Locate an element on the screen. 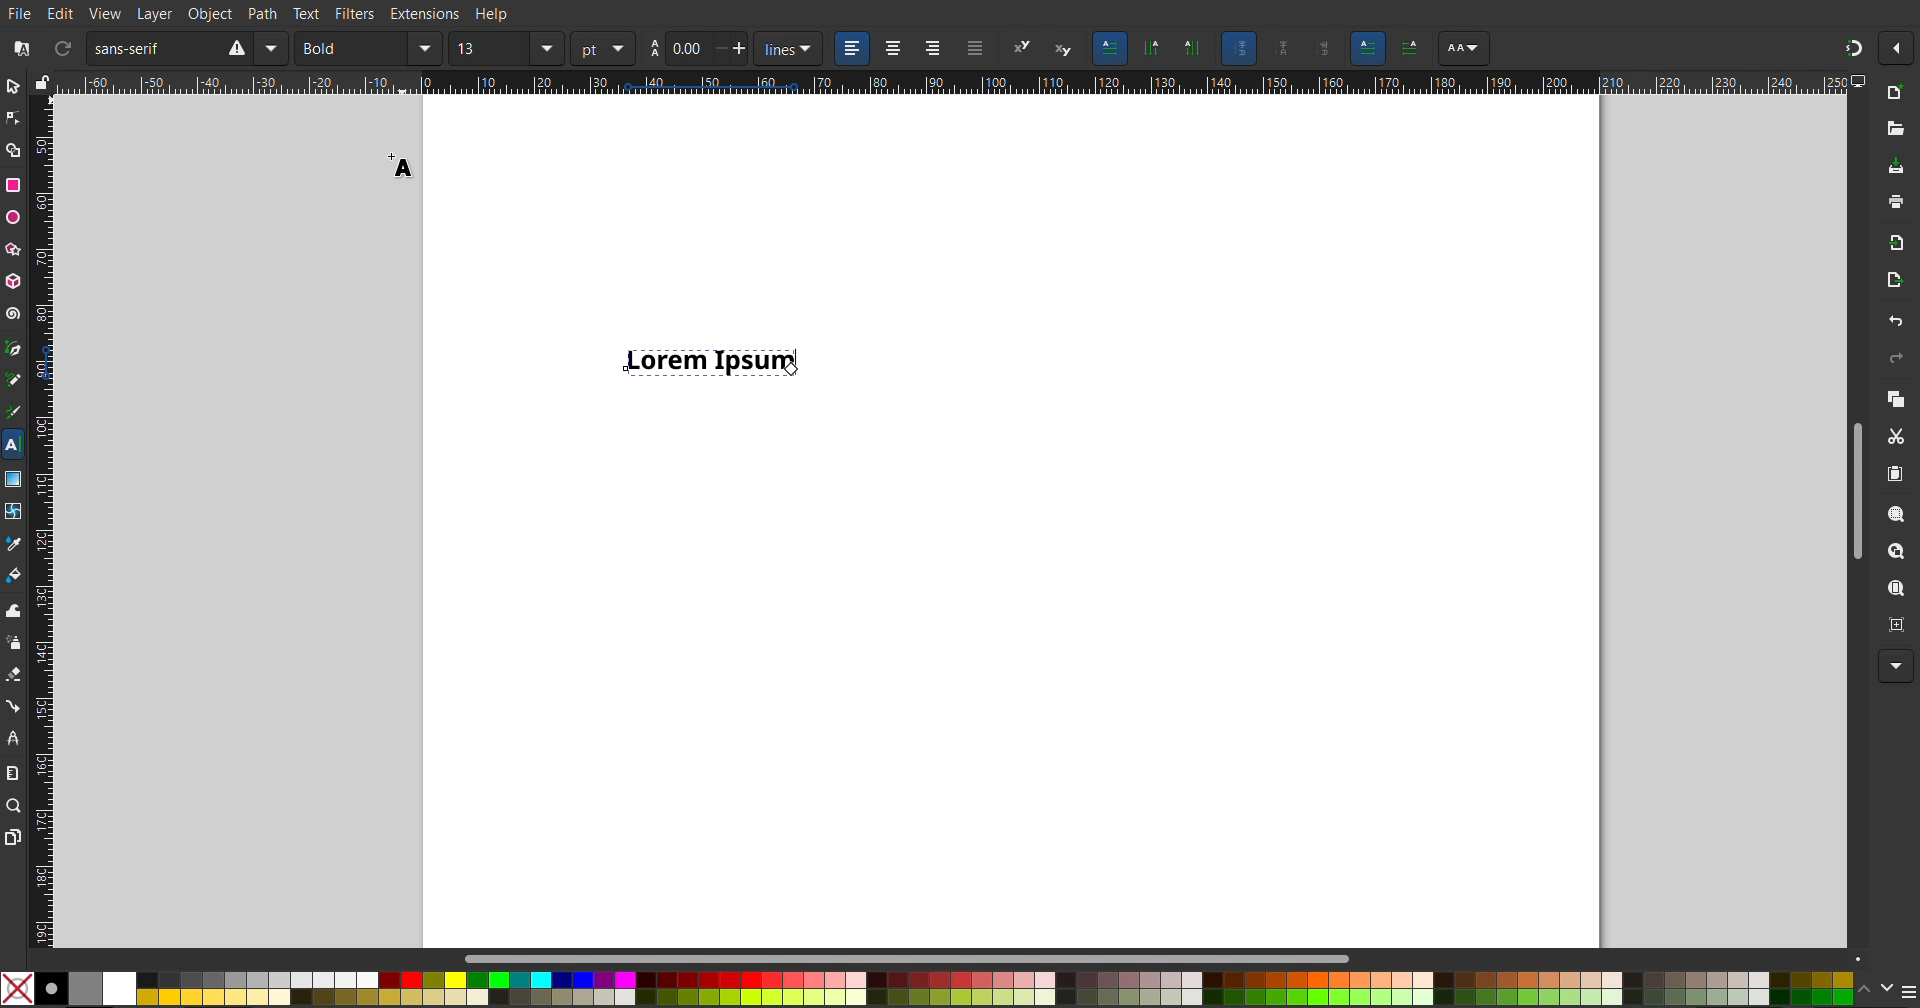  Cursor is located at coordinates (397, 161).